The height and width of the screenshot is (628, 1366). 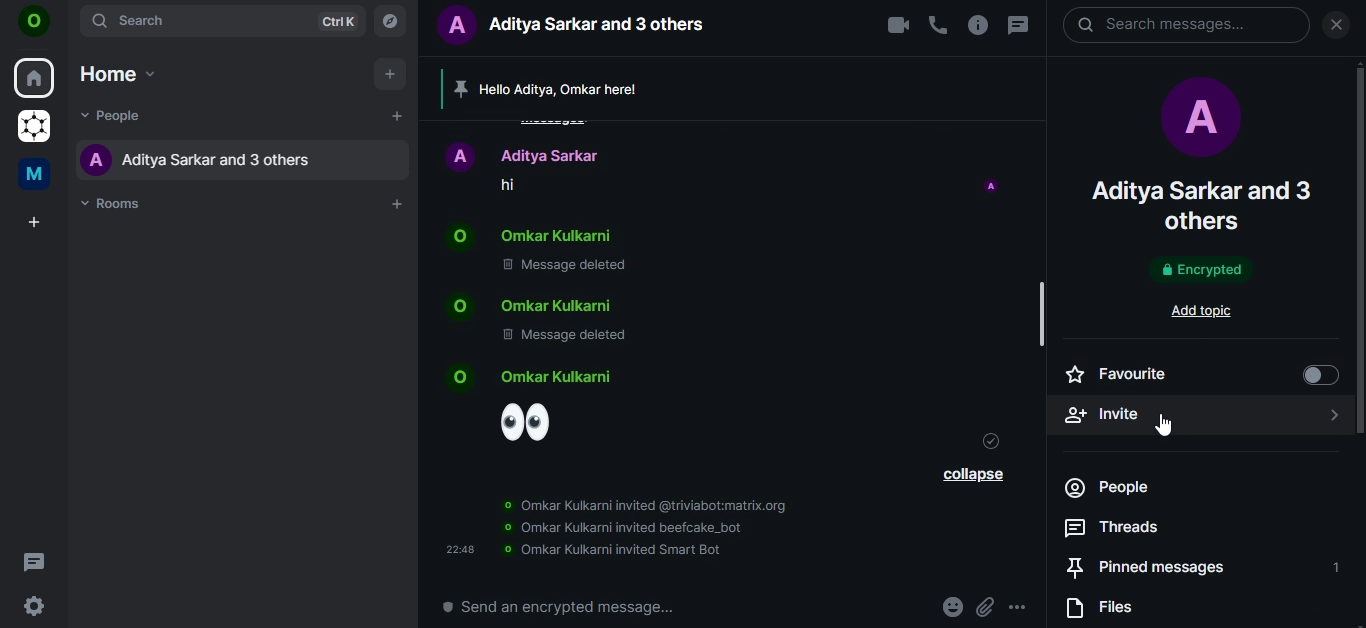 What do you see at coordinates (1208, 310) in the screenshot?
I see `add topic` at bounding box center [1208, 310].